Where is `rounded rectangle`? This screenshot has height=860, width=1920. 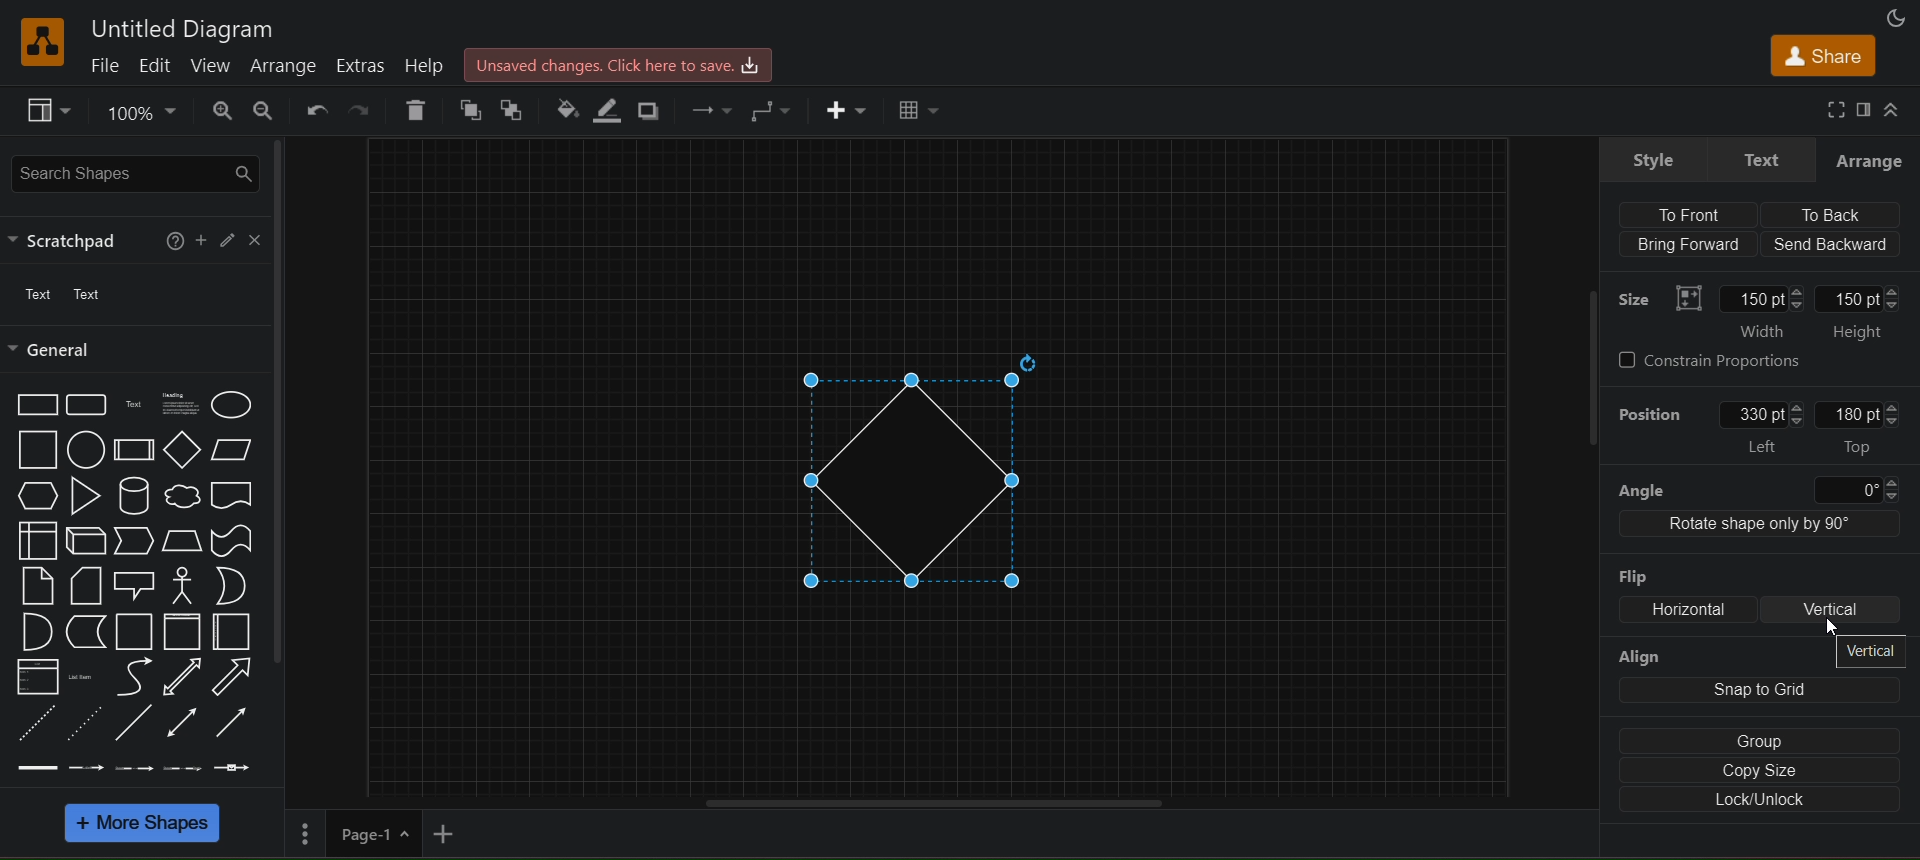 rounded rectangle is located at coordinates (86, 405).